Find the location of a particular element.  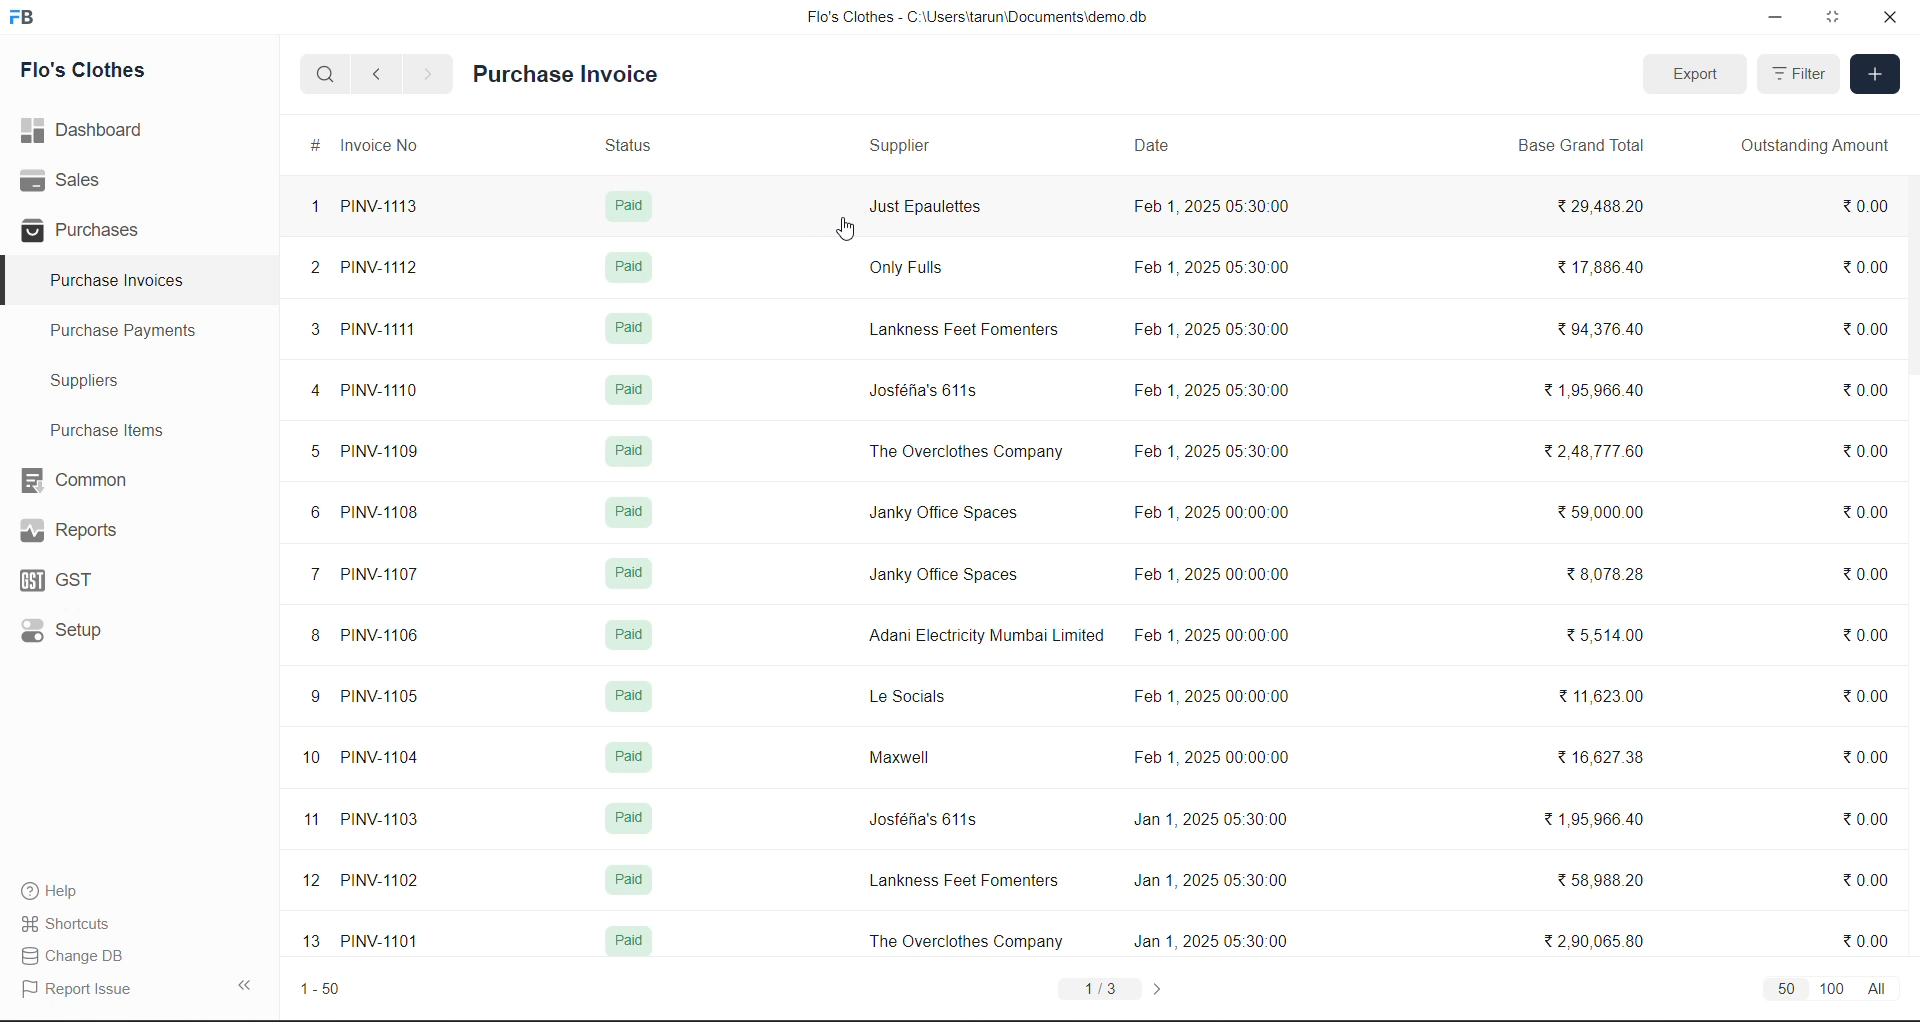

+ is located at coordinates (1876, 76).